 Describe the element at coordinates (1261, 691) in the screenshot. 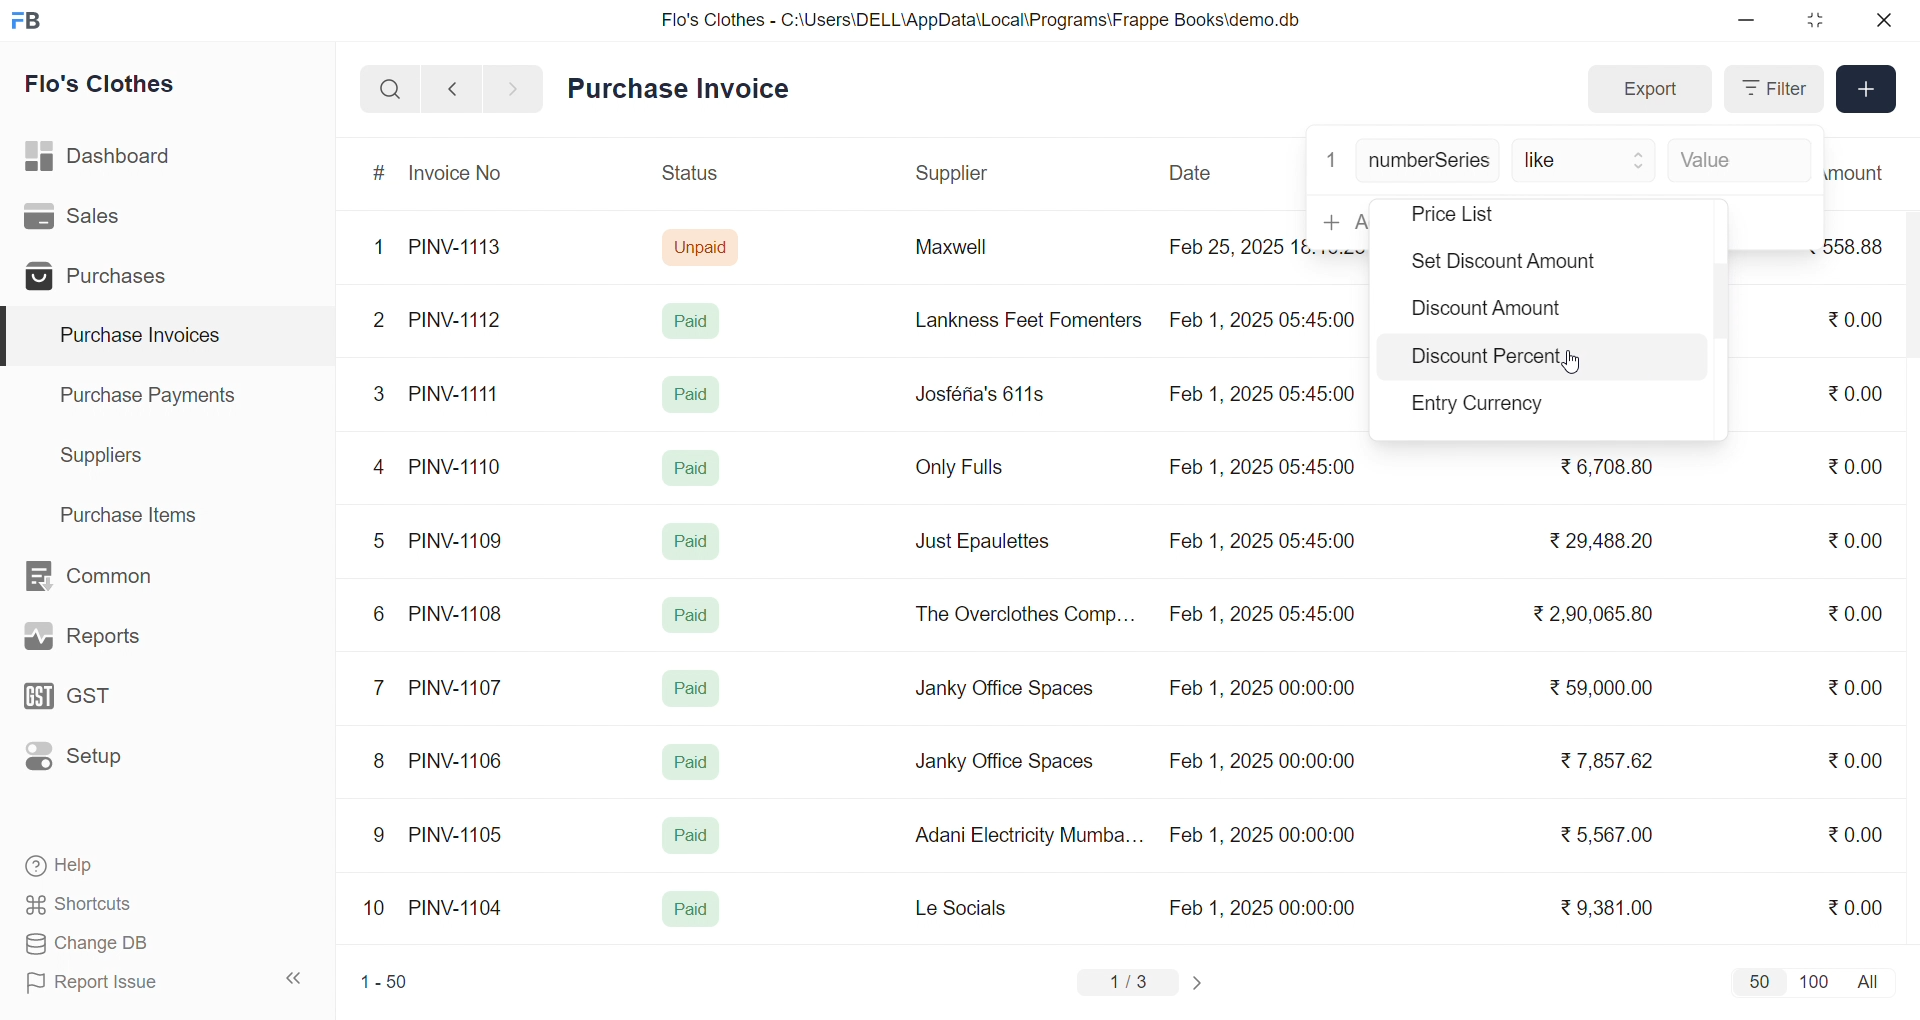

I see `Feb 1, 2025 00:00:00` at that location.